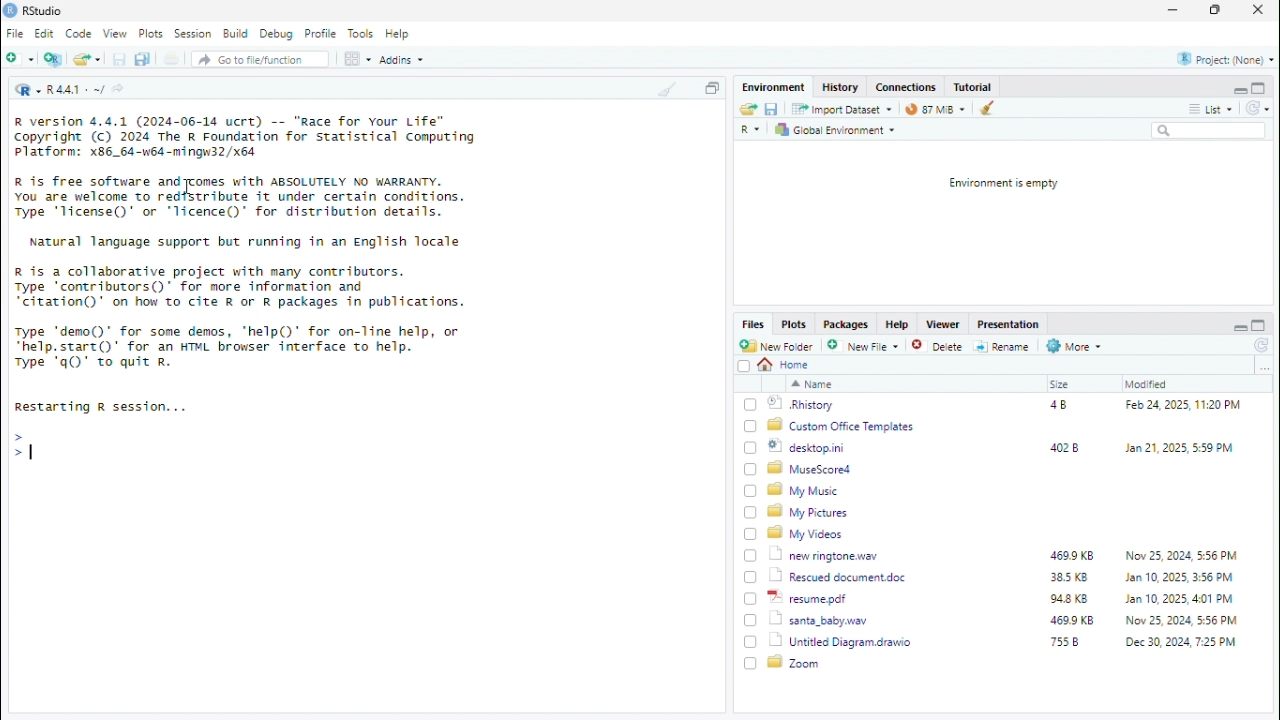  Describe the element at coordinates (246, 242) in the screenshot. I see `Natural language support but running in an English locale` at that location.